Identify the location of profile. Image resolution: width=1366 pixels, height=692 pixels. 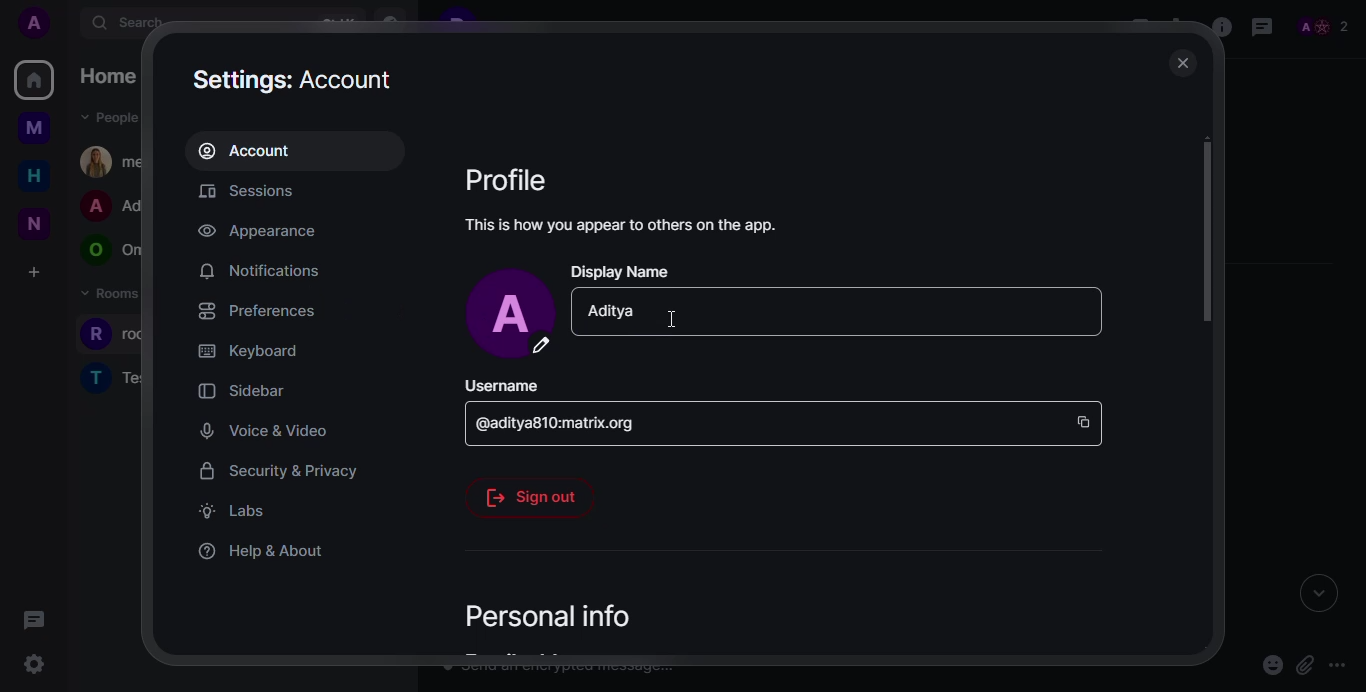
(32, 24).